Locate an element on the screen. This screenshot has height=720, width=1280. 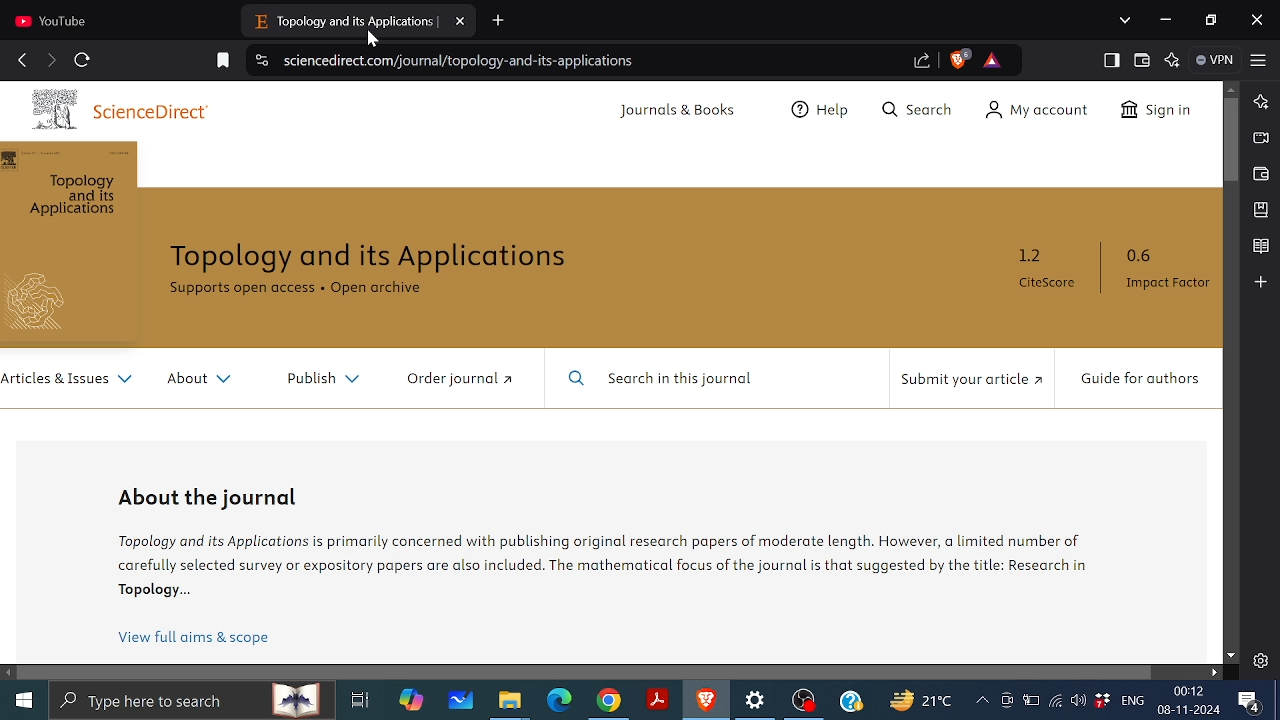
Add bookmark is located at coordinates (224, 61).